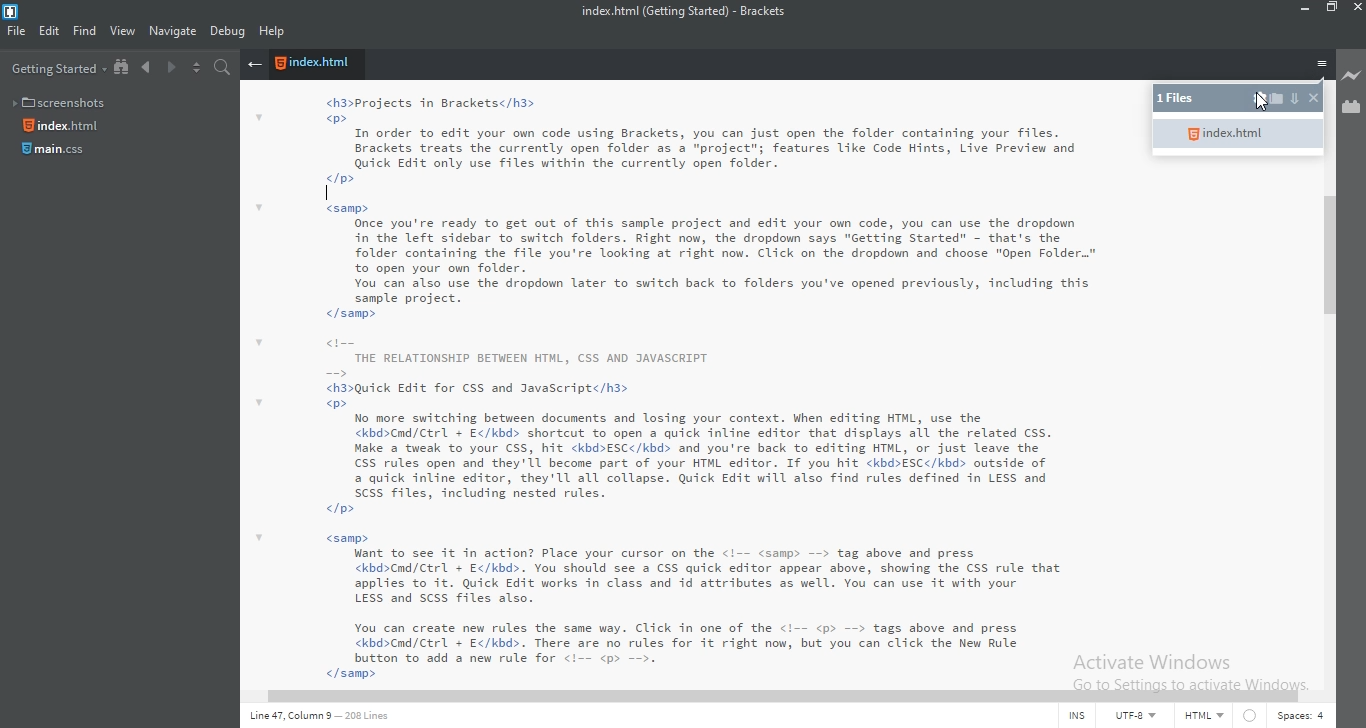 This screenshot has height=728, width=1366. I want to click on live code data, so click(331, 719).